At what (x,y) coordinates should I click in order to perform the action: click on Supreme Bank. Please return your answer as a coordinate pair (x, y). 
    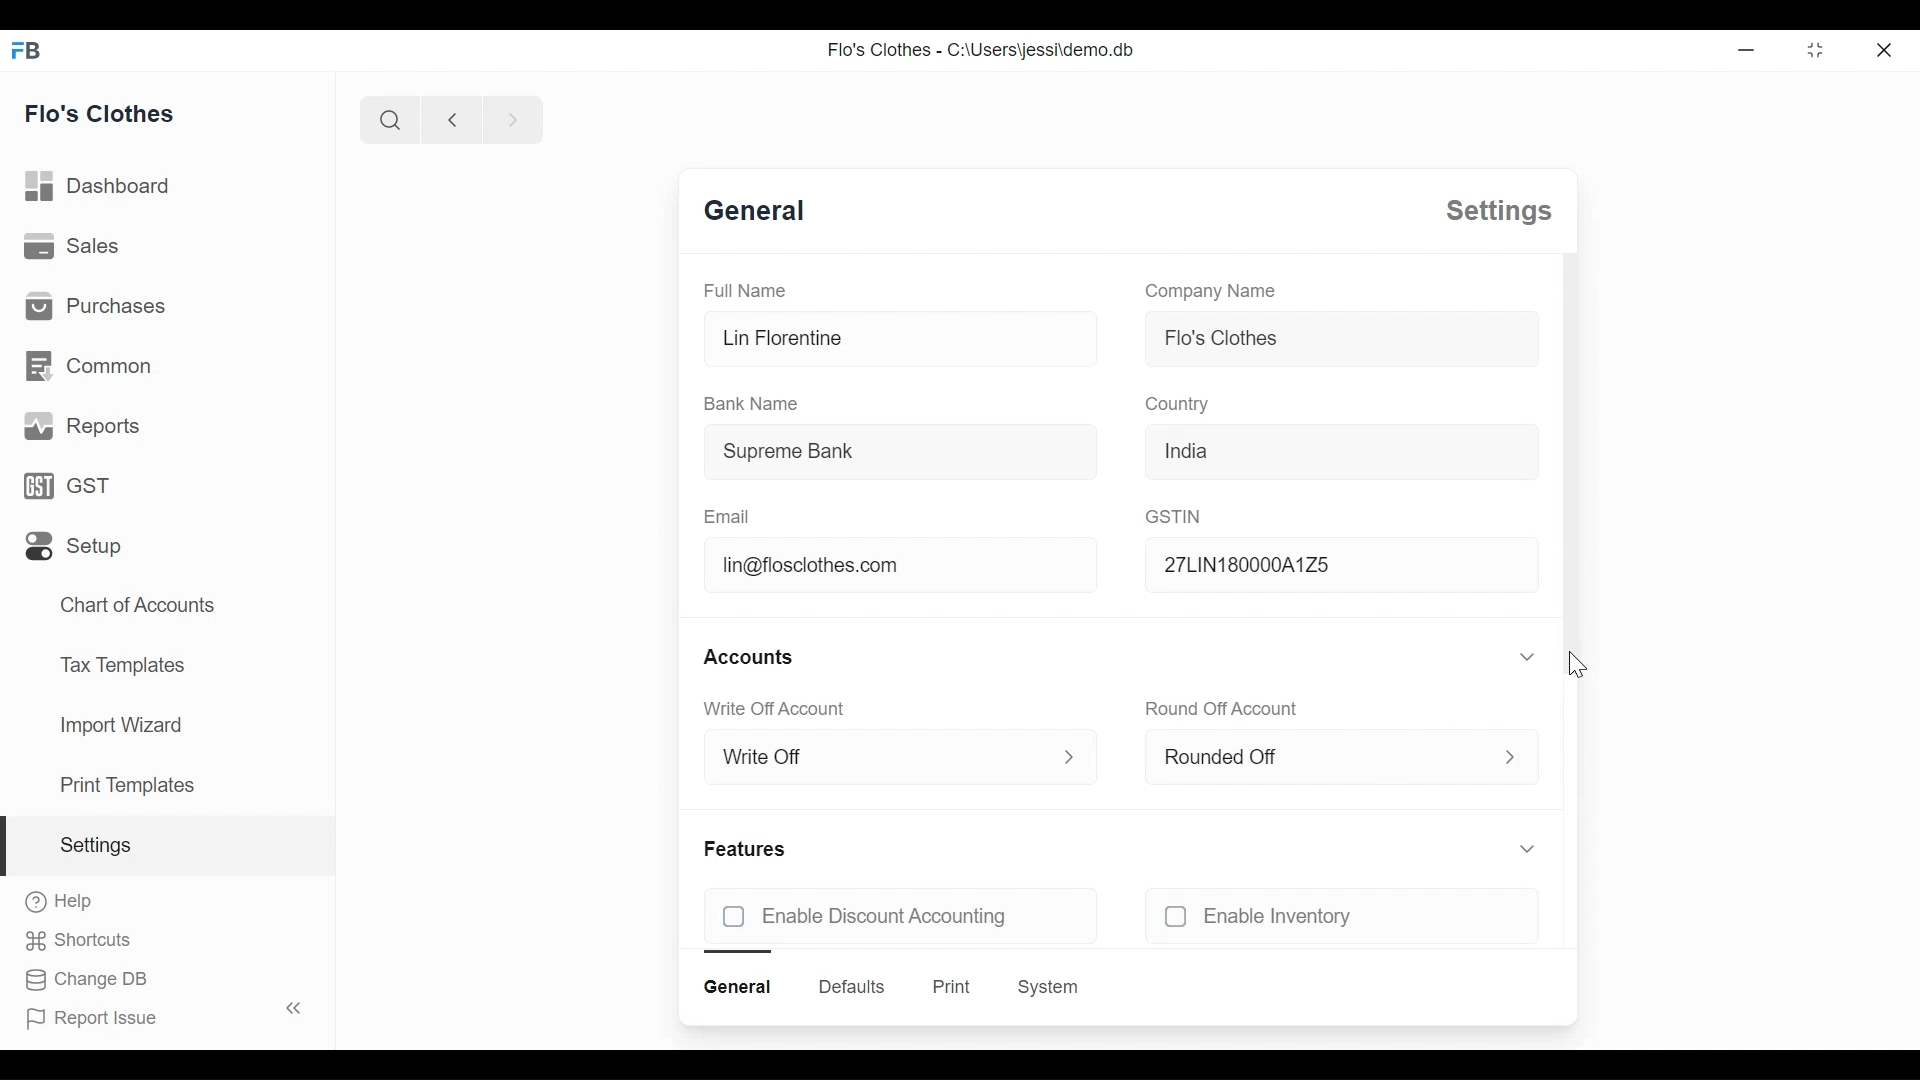
    Looking at the image, I should click on (897, 453).